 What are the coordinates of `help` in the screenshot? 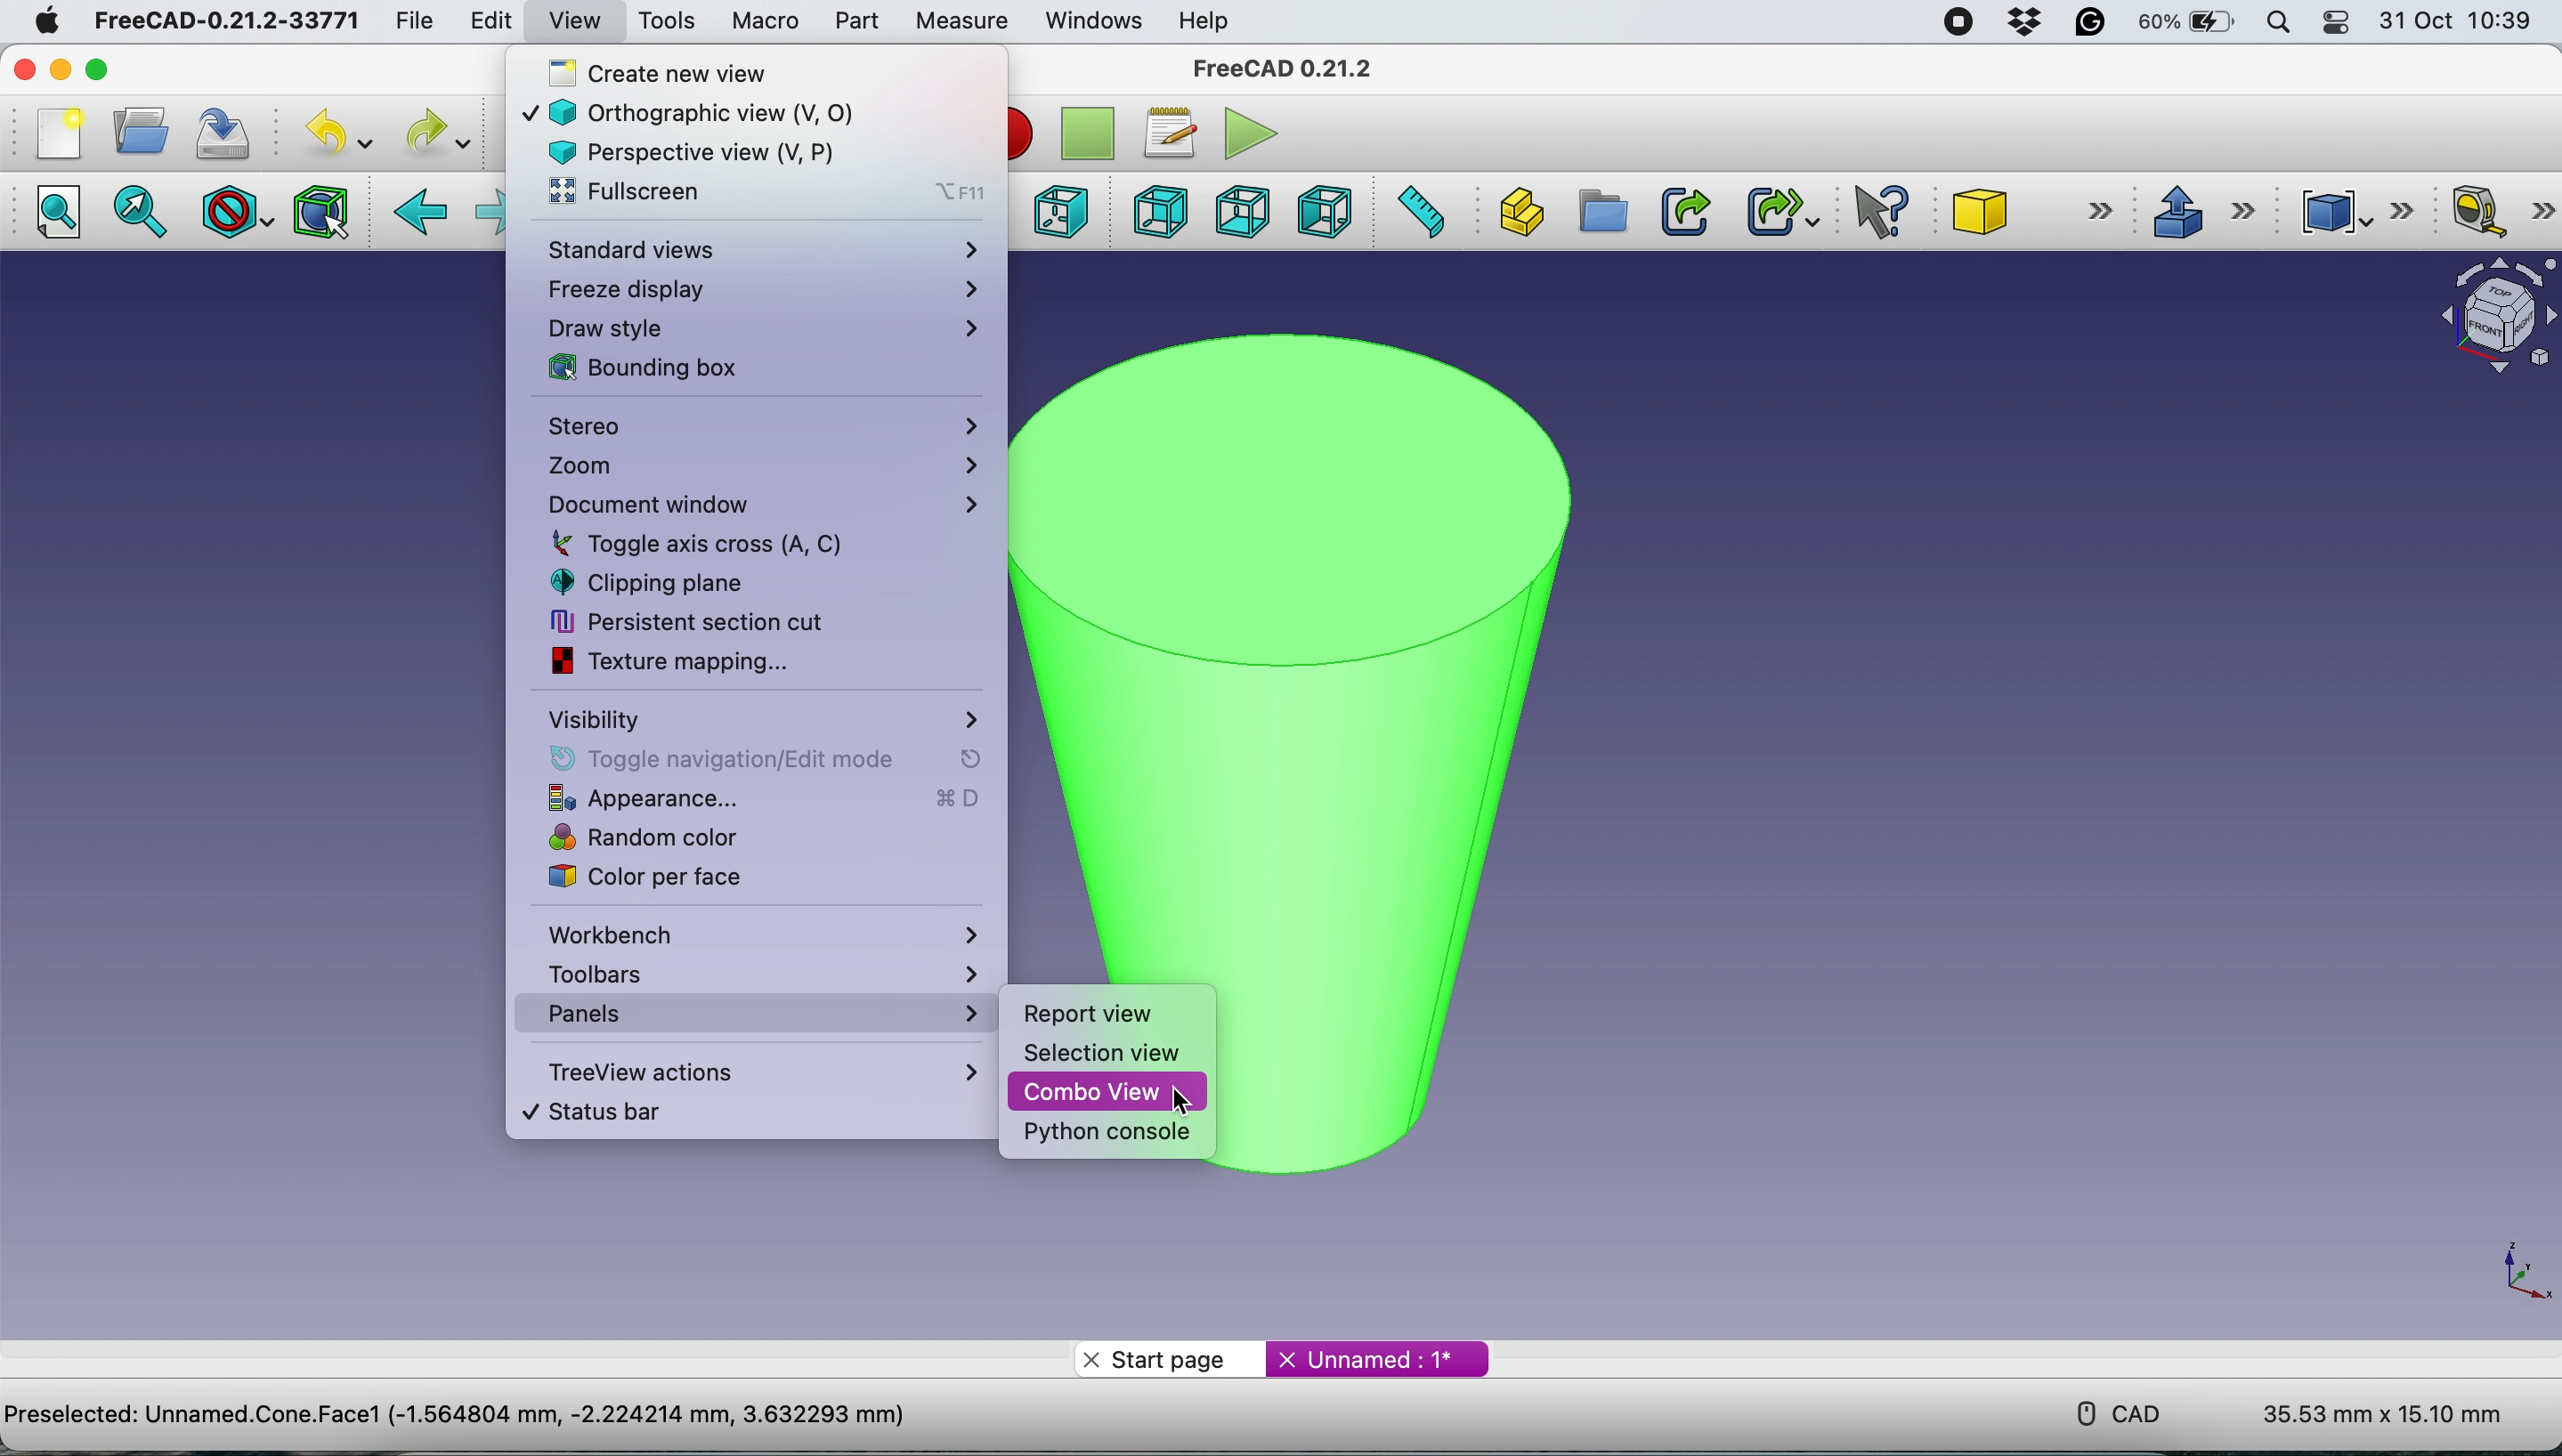 It's located at (1205, 20).